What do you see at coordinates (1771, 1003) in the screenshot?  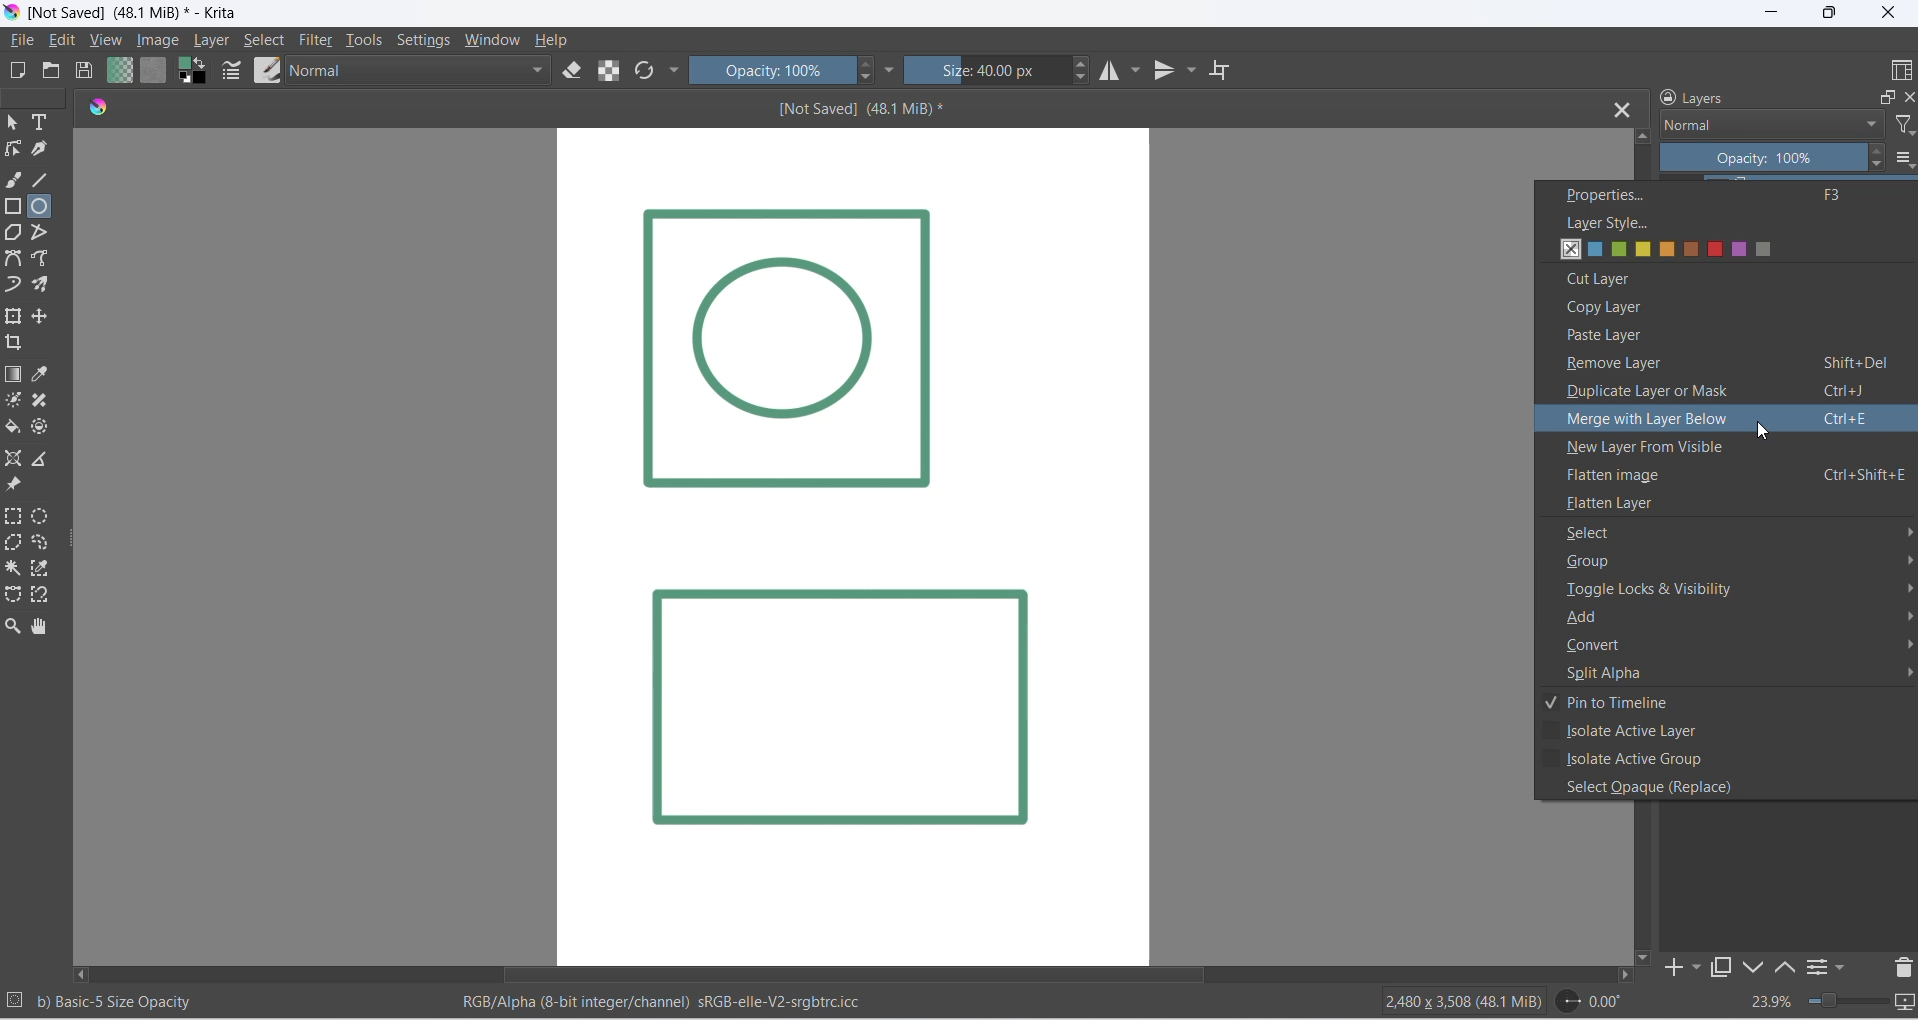 I see `zoom percent` at bounding box center [1771, 1003].